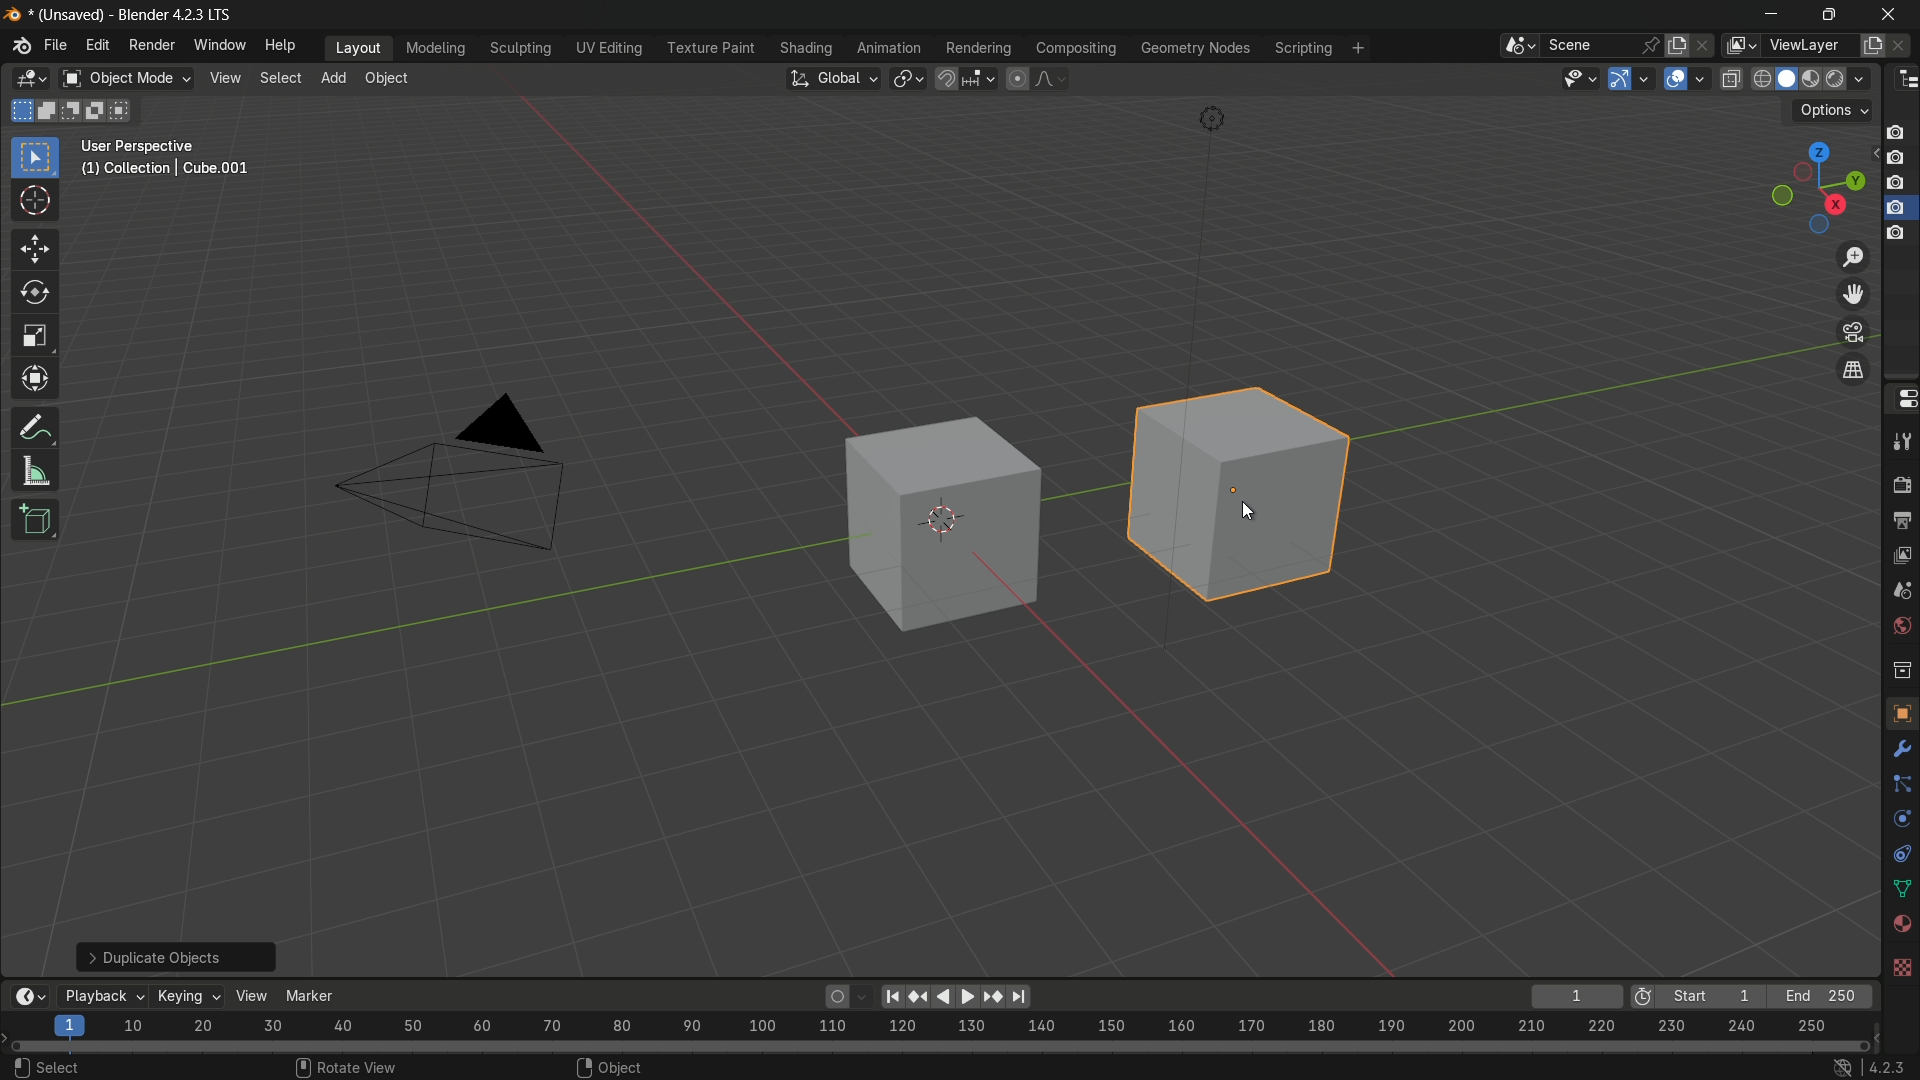  What do you see at coordinates (174, 953) in the screenshot?
I see `Duplicate Object` at bounding box center [174, 953].